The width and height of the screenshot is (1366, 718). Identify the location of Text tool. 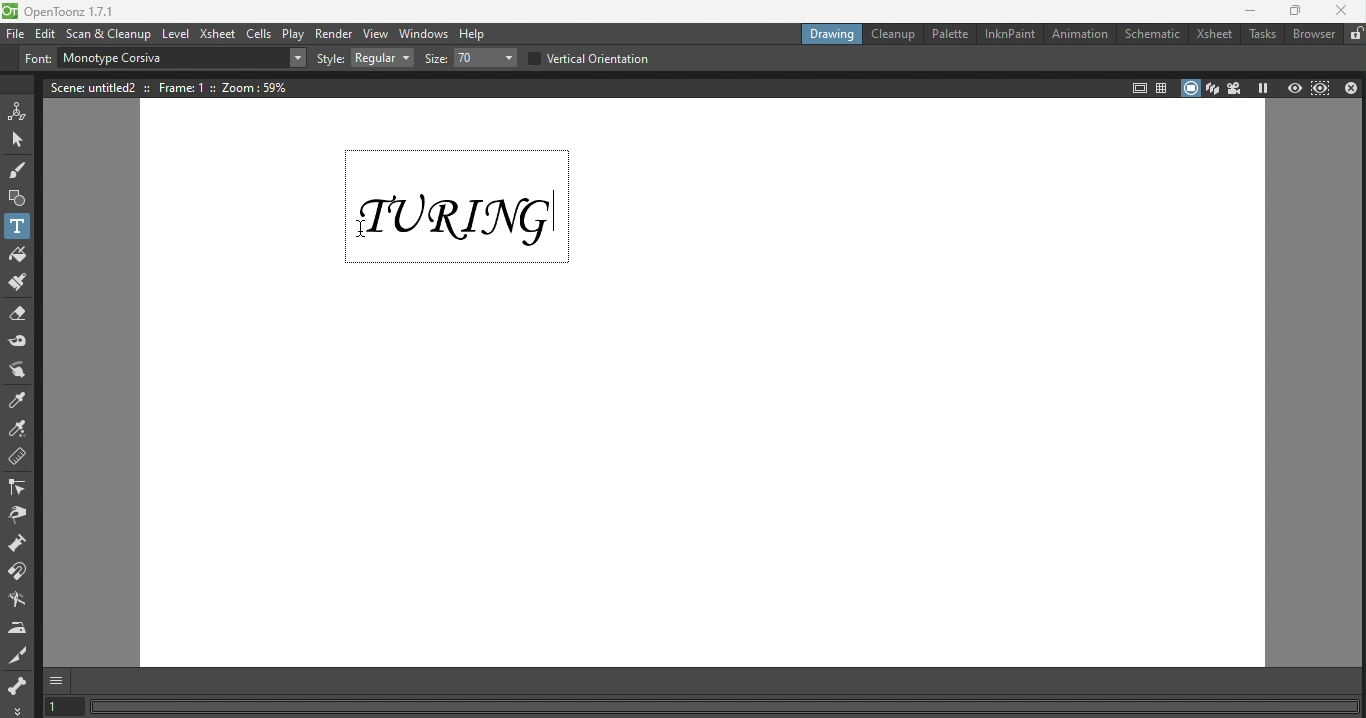
(19, 226).